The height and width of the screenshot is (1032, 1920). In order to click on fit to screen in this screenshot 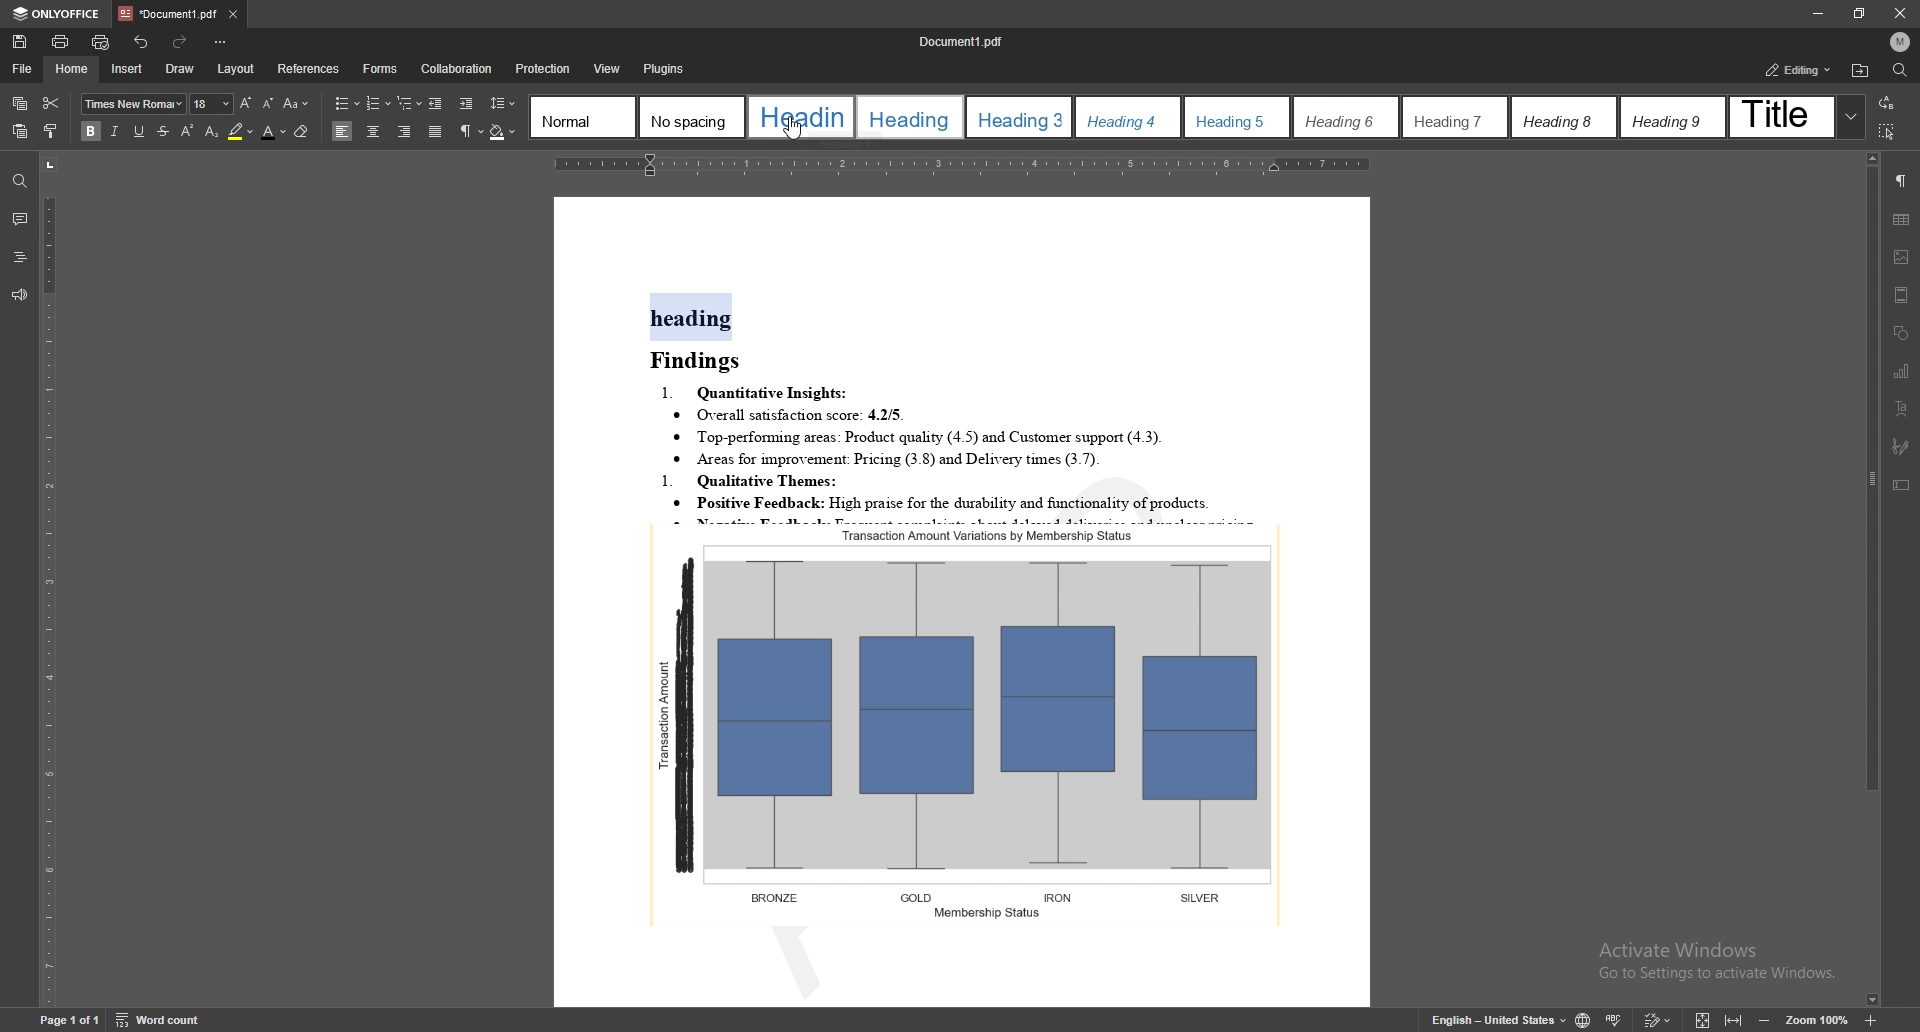, I will do `click(1702, 1018)`.